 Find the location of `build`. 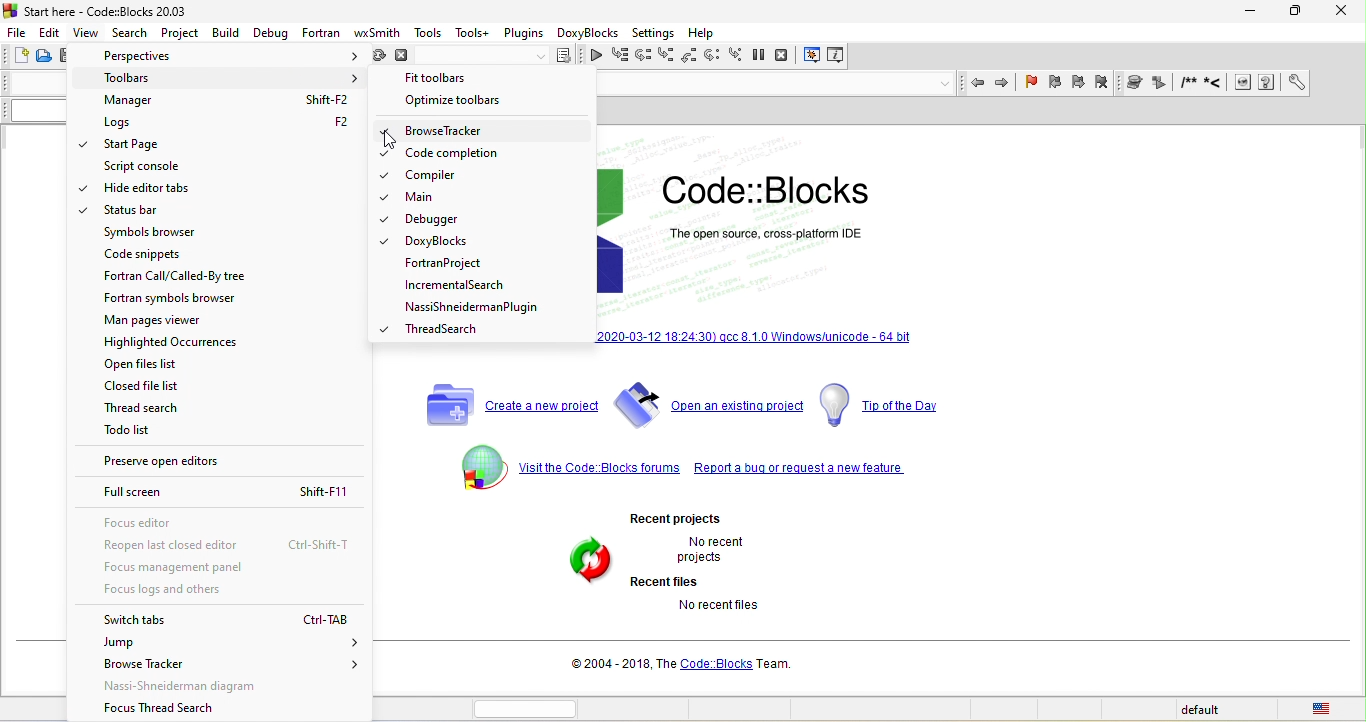

build is located at coordinates (226, 31).